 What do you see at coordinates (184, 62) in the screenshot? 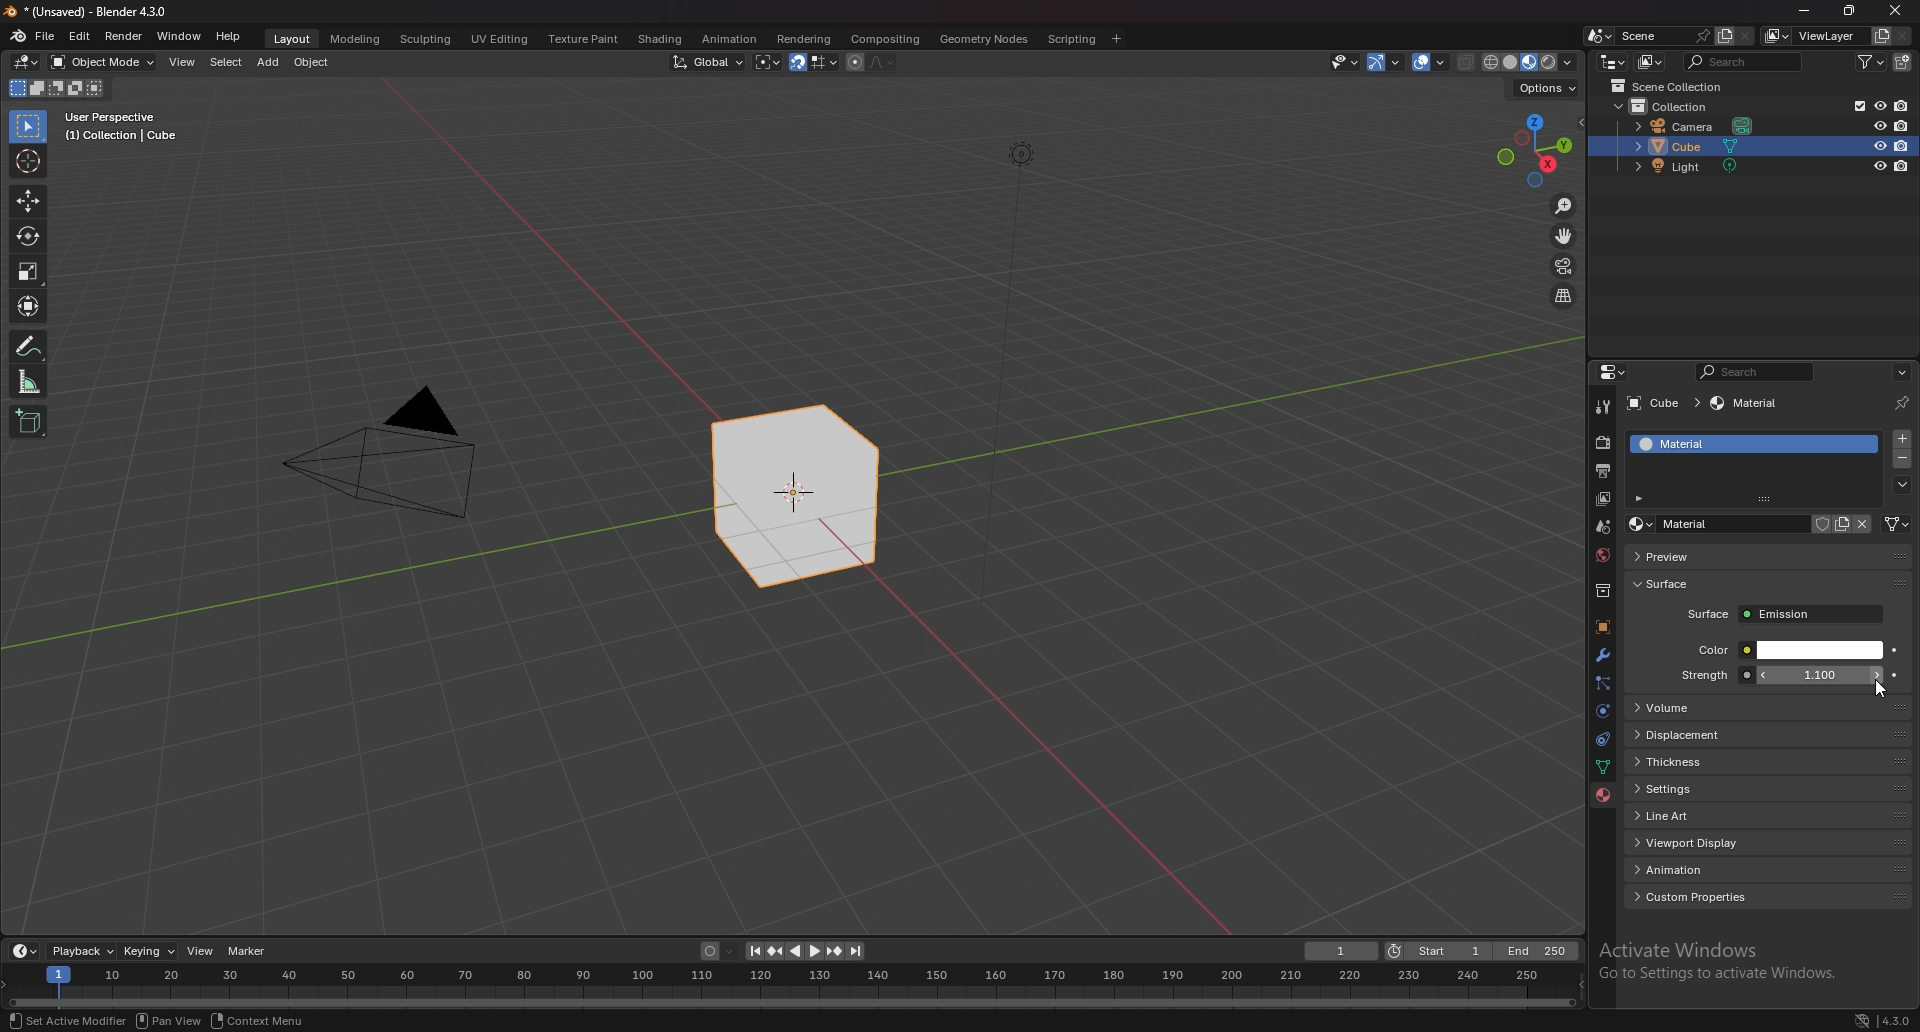
I see `view` at bounding box center [184, 62].